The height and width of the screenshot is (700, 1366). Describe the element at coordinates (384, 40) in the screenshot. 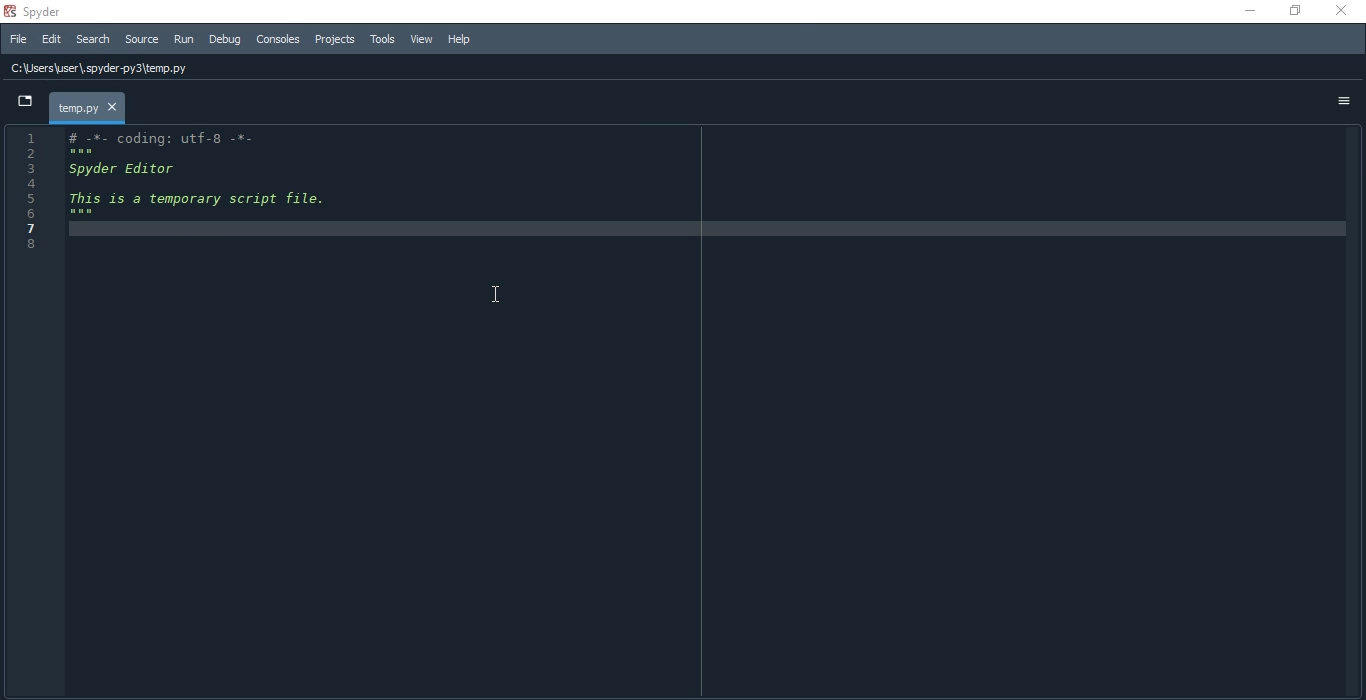

I see `Tools` at that location.